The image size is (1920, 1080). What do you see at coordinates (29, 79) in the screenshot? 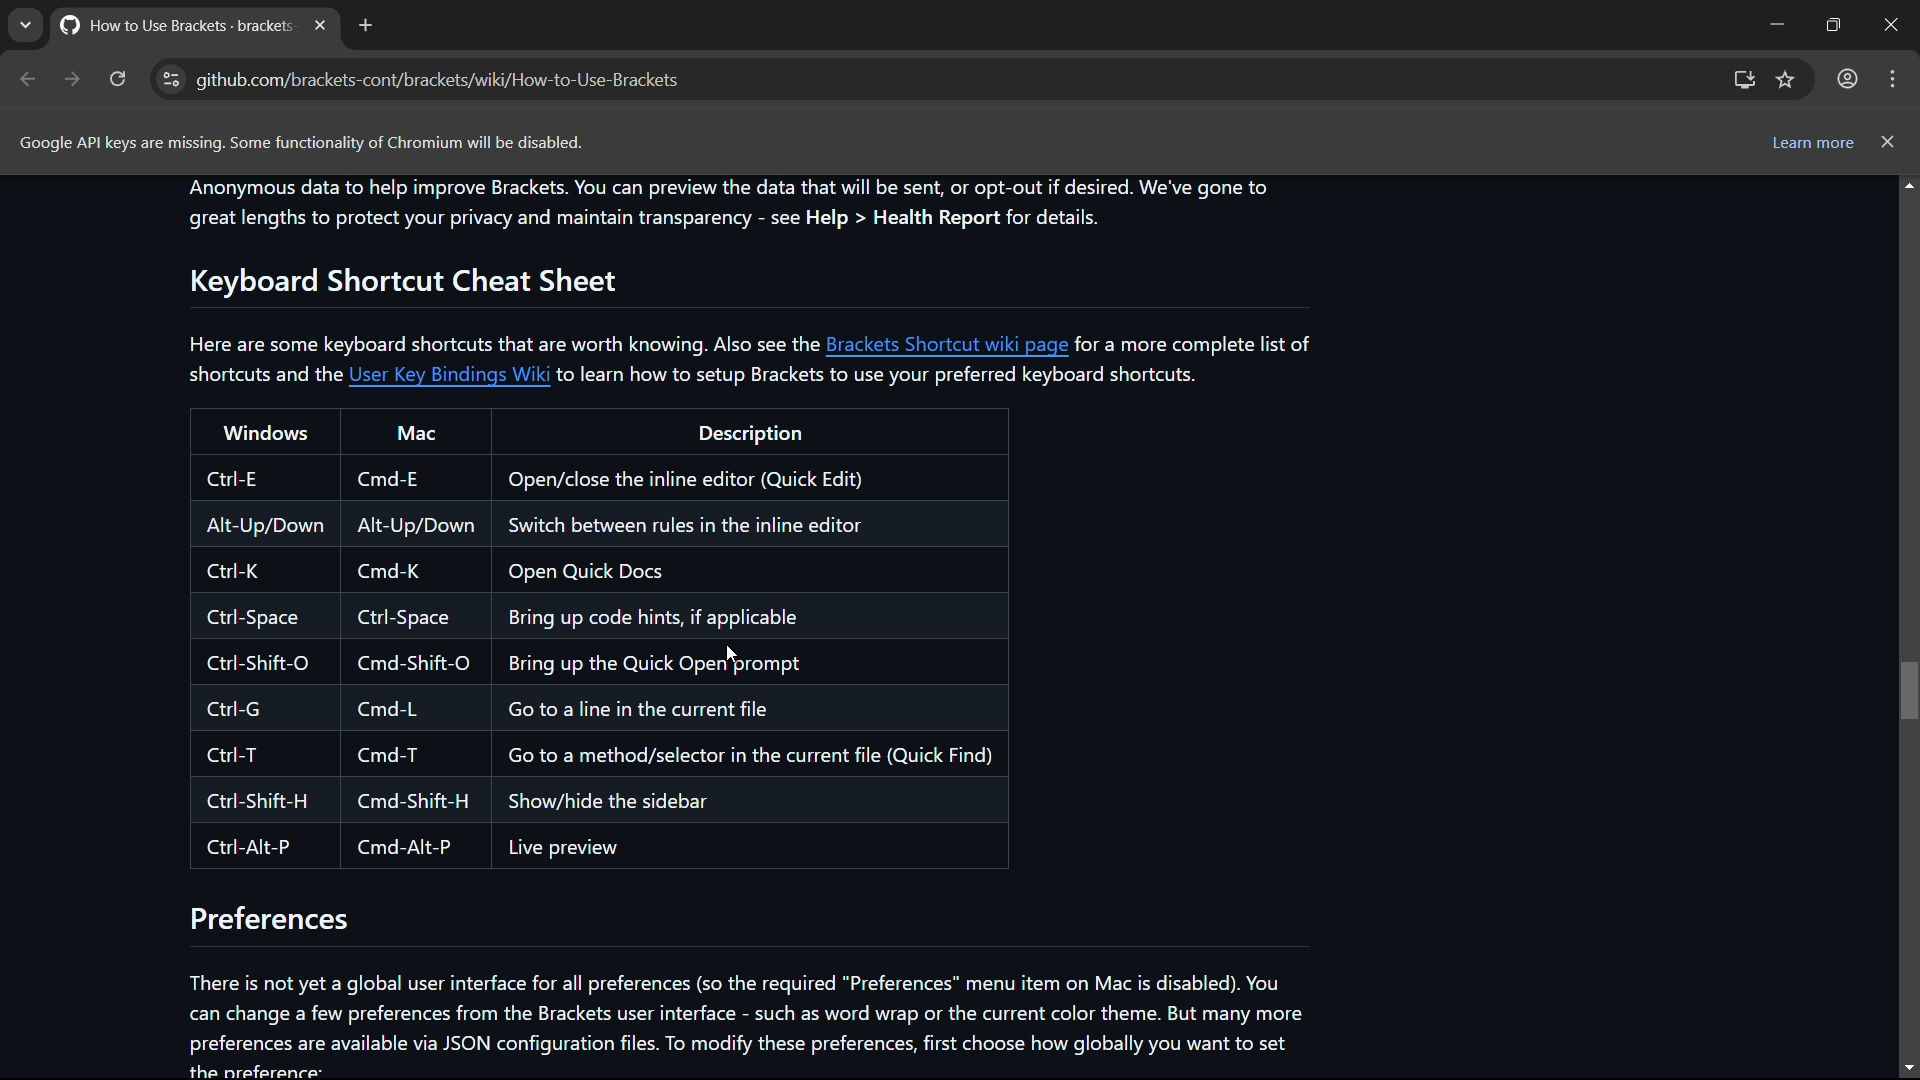
I see `back` at bounding box center [29, 79].